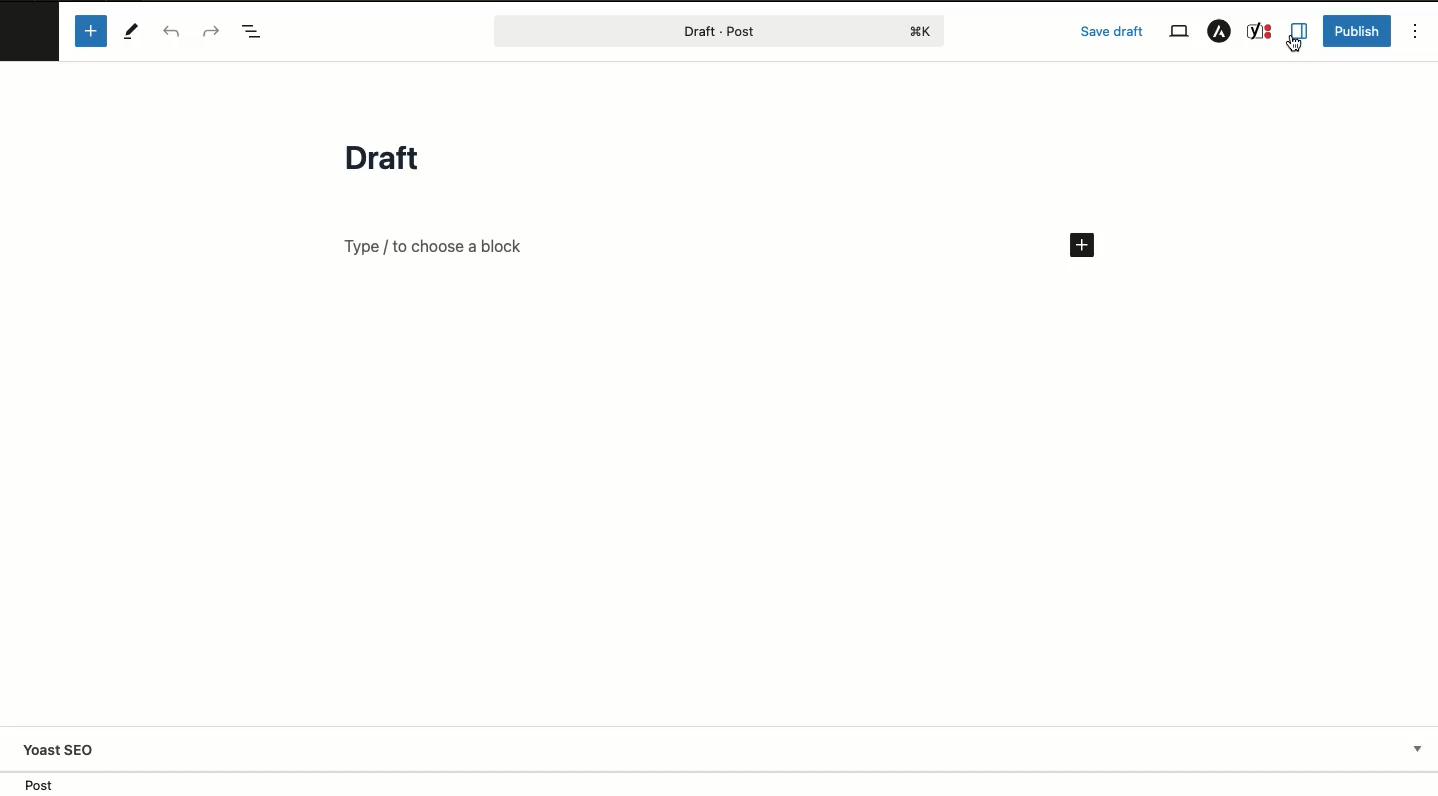  Describe the element at coordinates (1113, 31) in the screenshot. I see `Save draft` at that location.